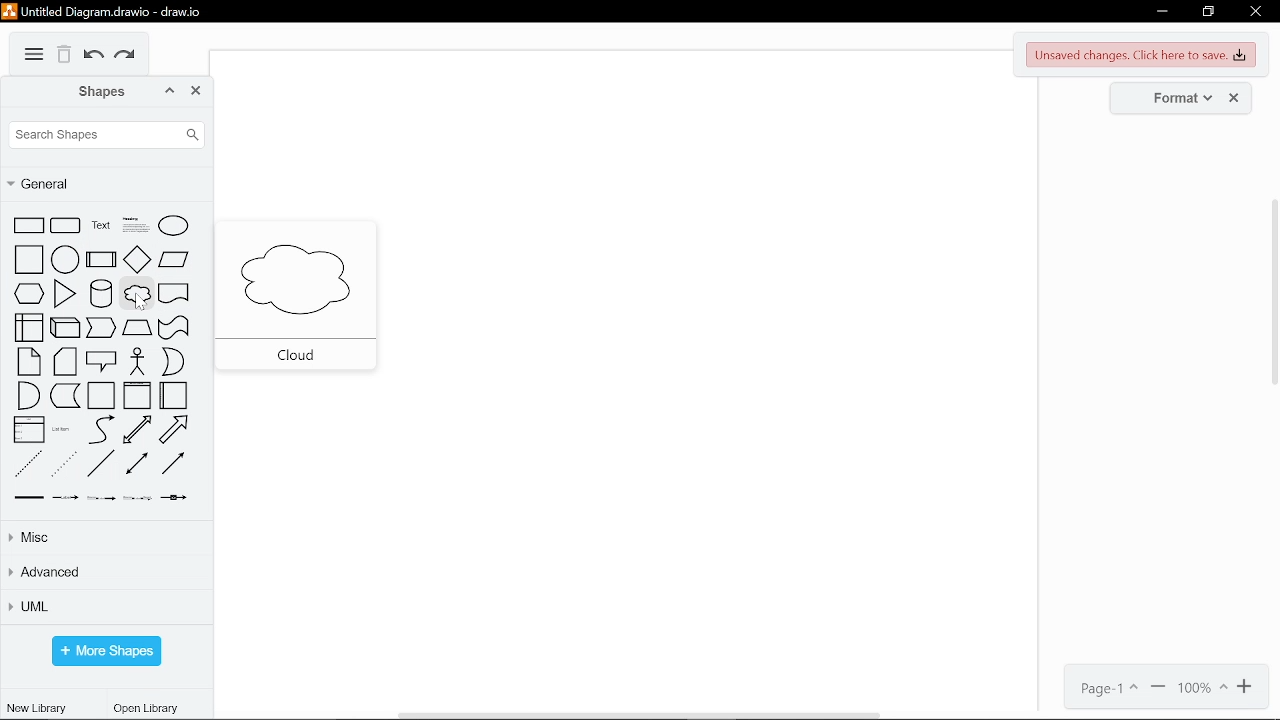 This screenshot has width=1280, height=720. What do you see at coordinates (138, 261) in the screenshot?
I see `diamond` at bounding box center [138, 261].